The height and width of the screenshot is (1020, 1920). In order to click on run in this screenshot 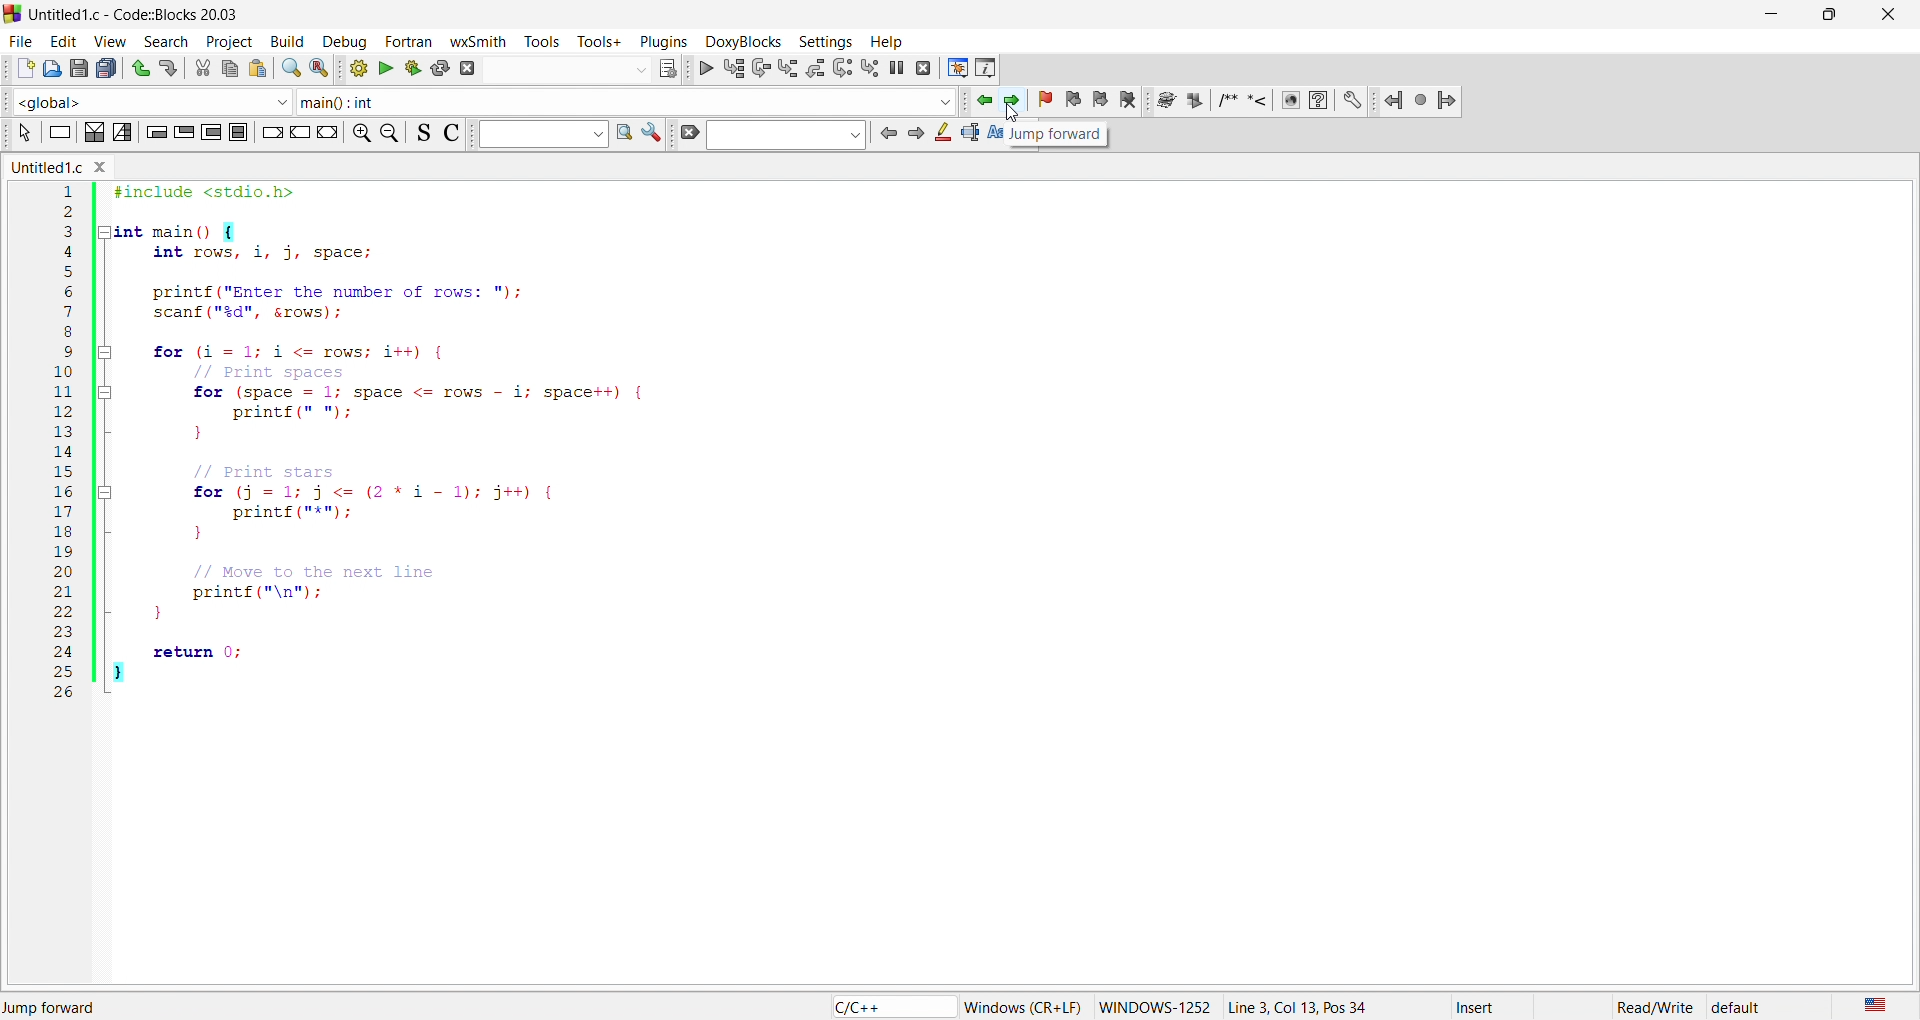, I will do `click(380, 66)`.